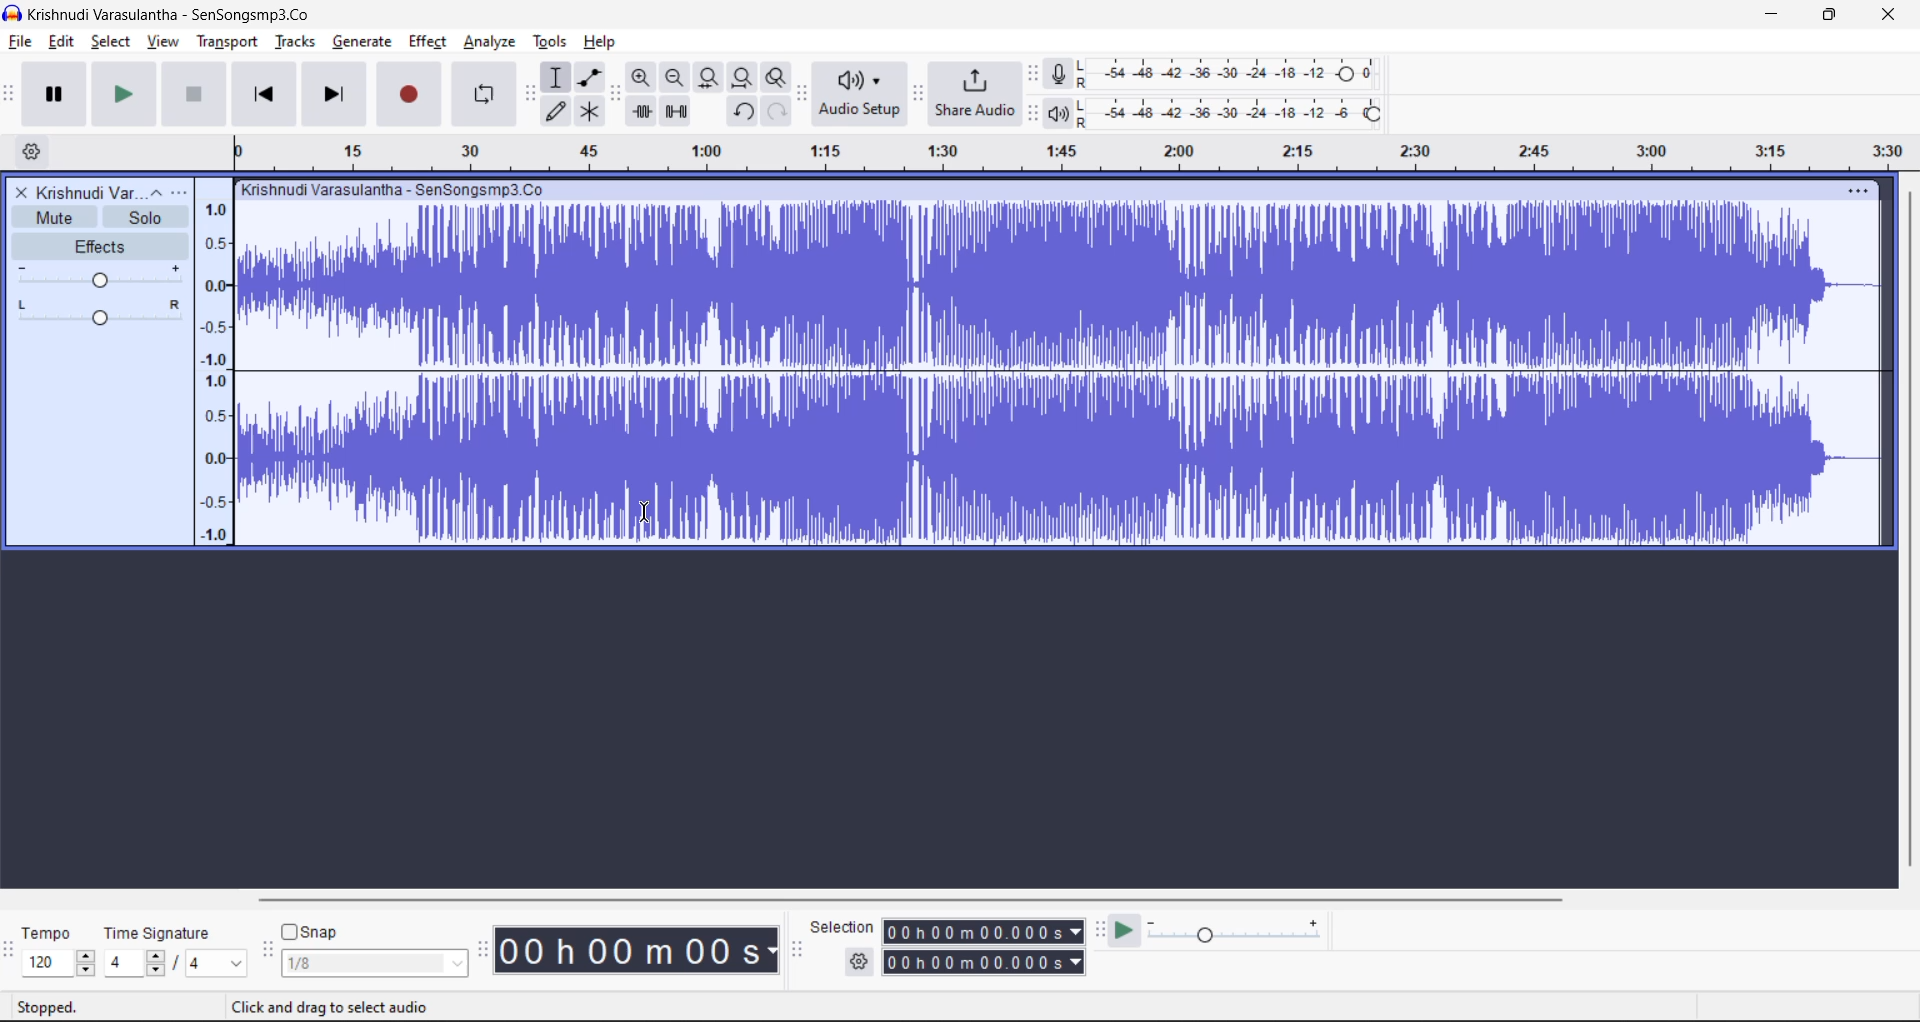 The height and width of the screenshot is (1022, 1920). I want to click on maximize, so click(1824, 15).